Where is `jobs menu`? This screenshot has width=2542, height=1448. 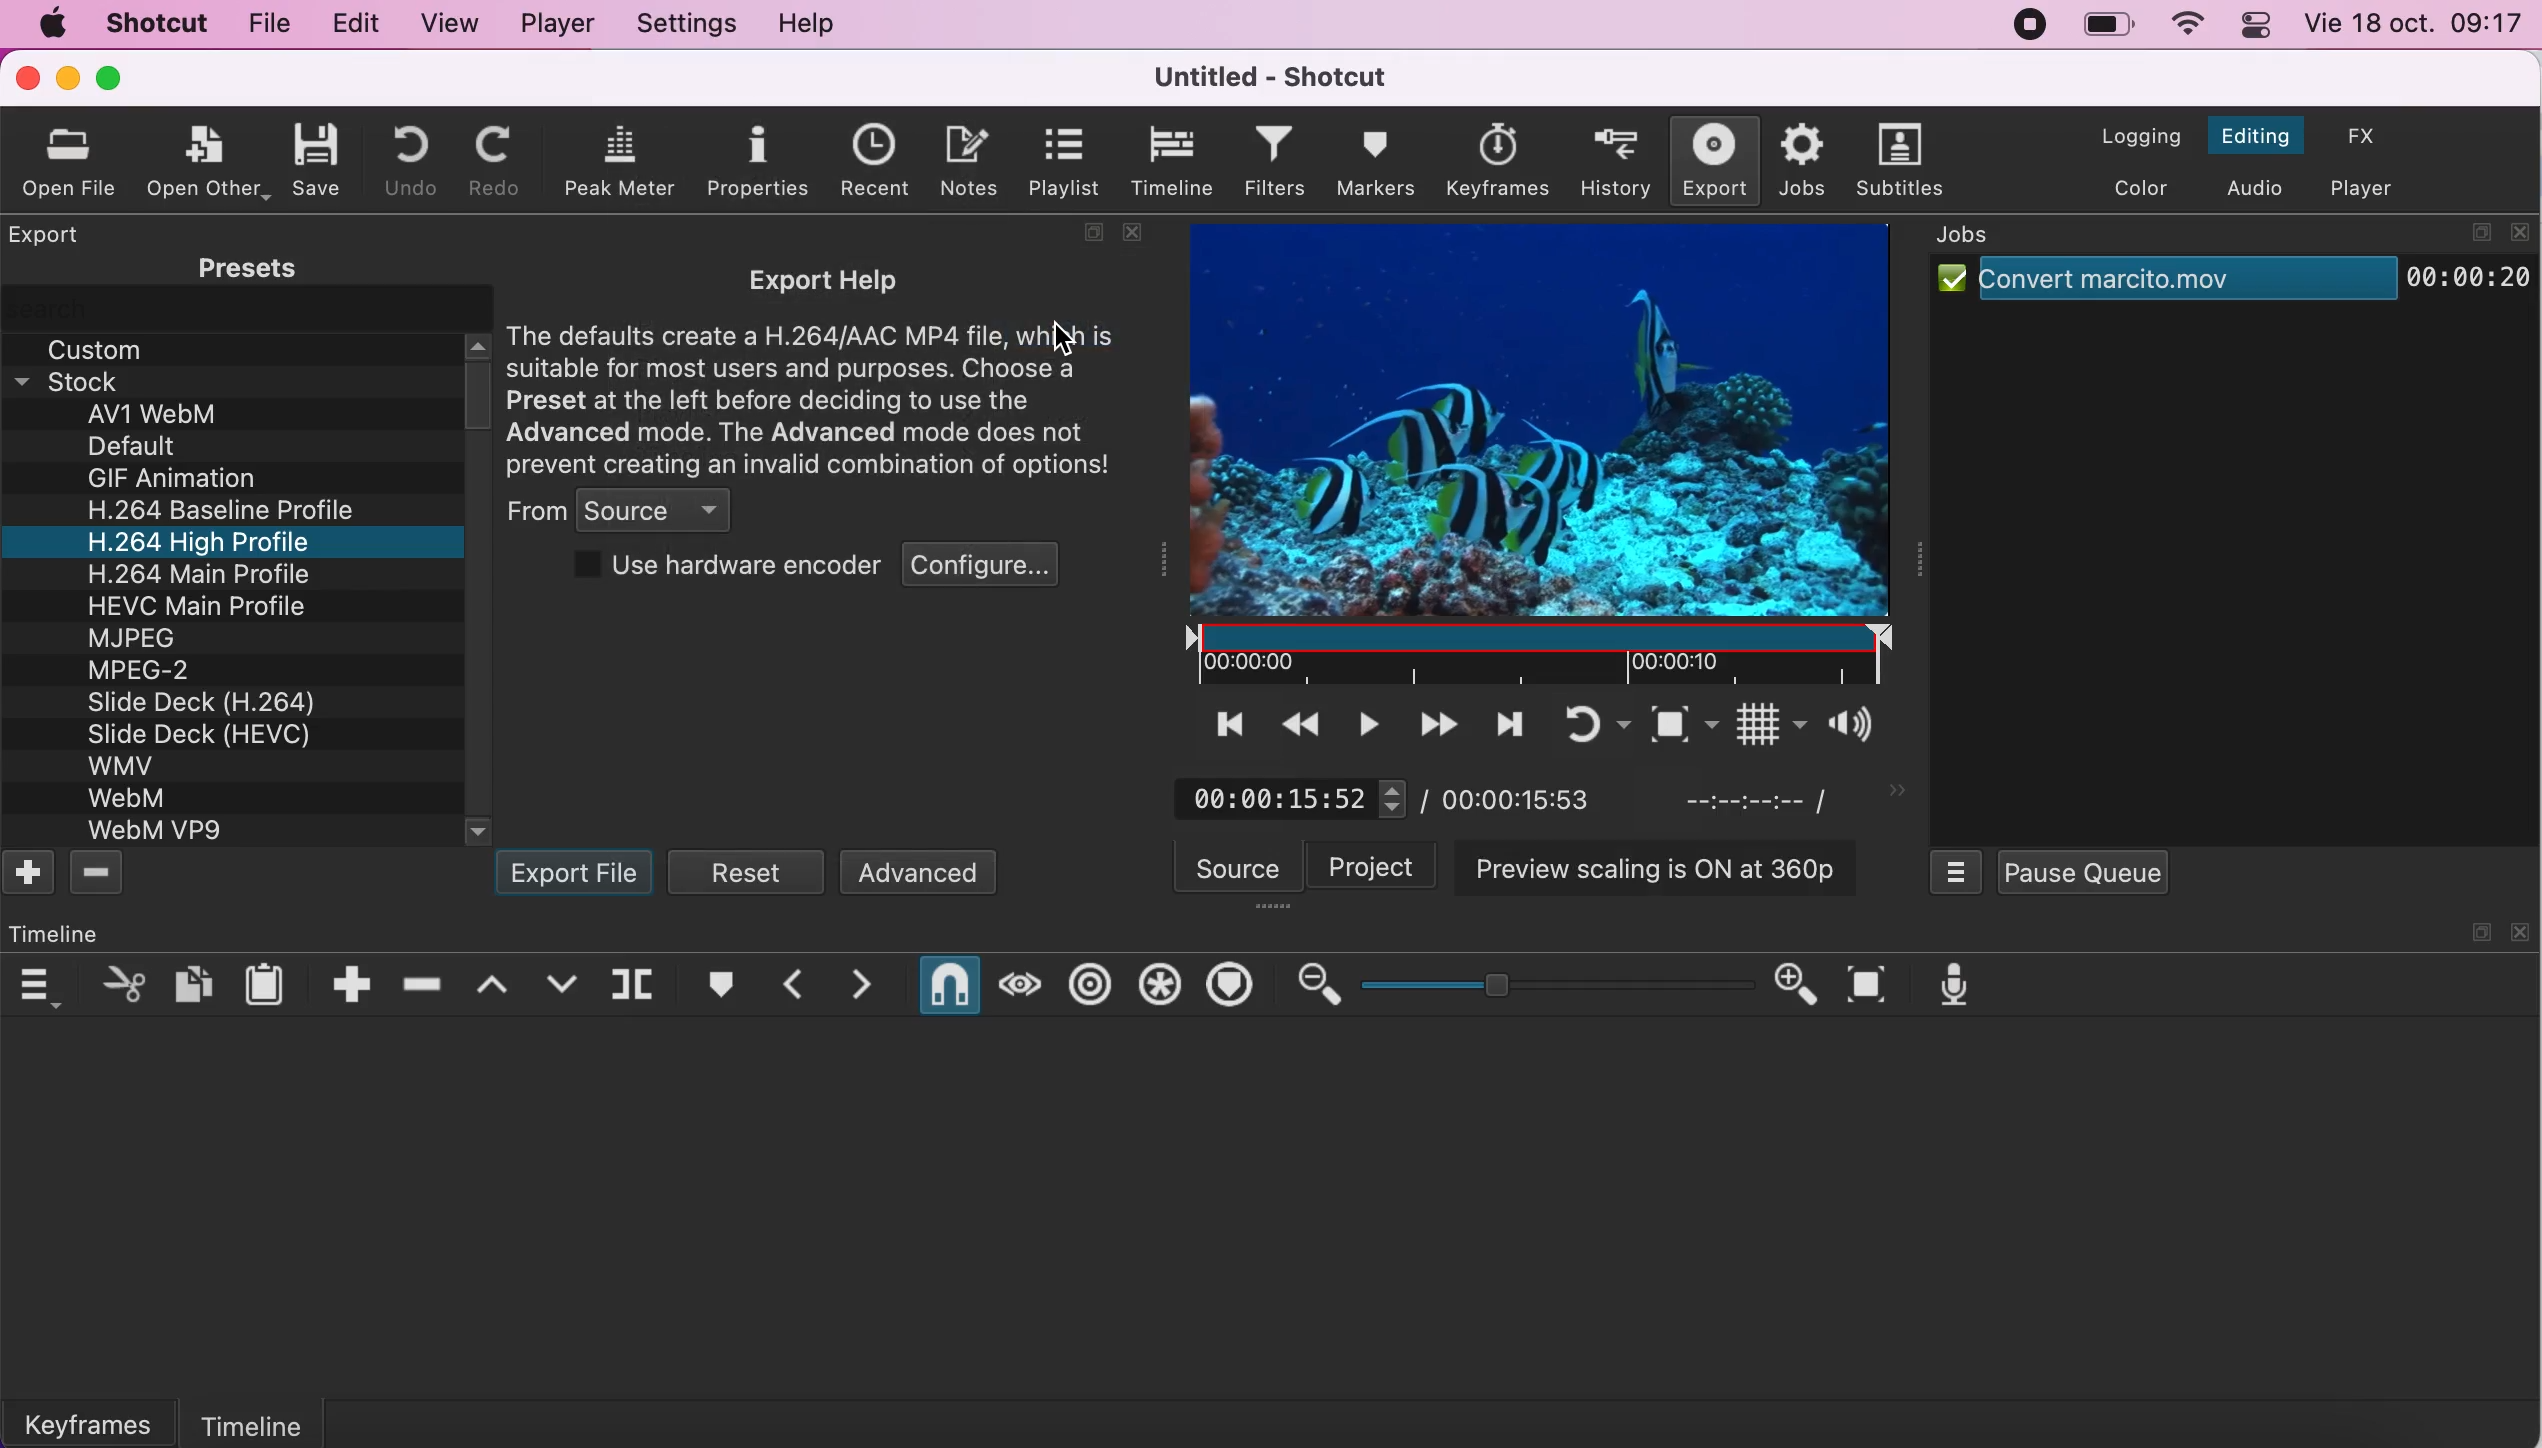
jobs menu is located at coordinates (1957, 869).